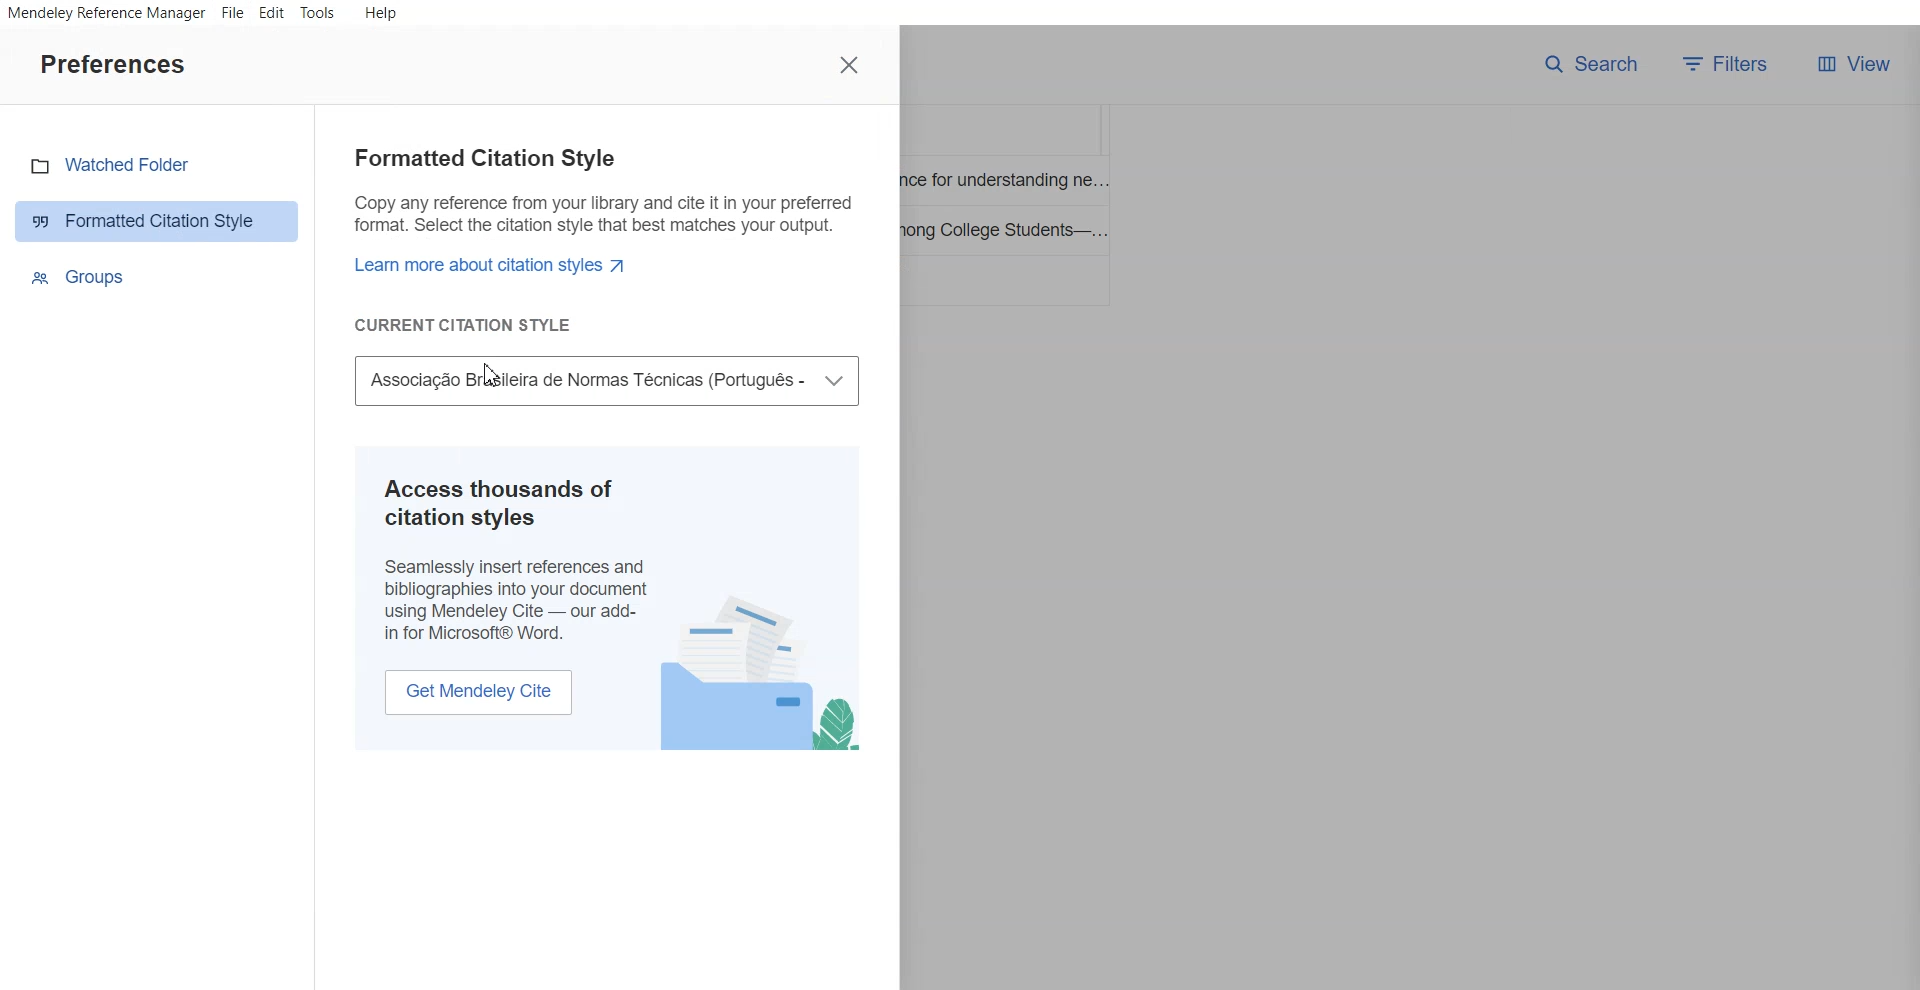 This screenshot has height=990, width=1920. What do you see at coordinates (516, 556) in the screenshot?
I see `Access thousands of citation styles` at bounding box center [516, 556].